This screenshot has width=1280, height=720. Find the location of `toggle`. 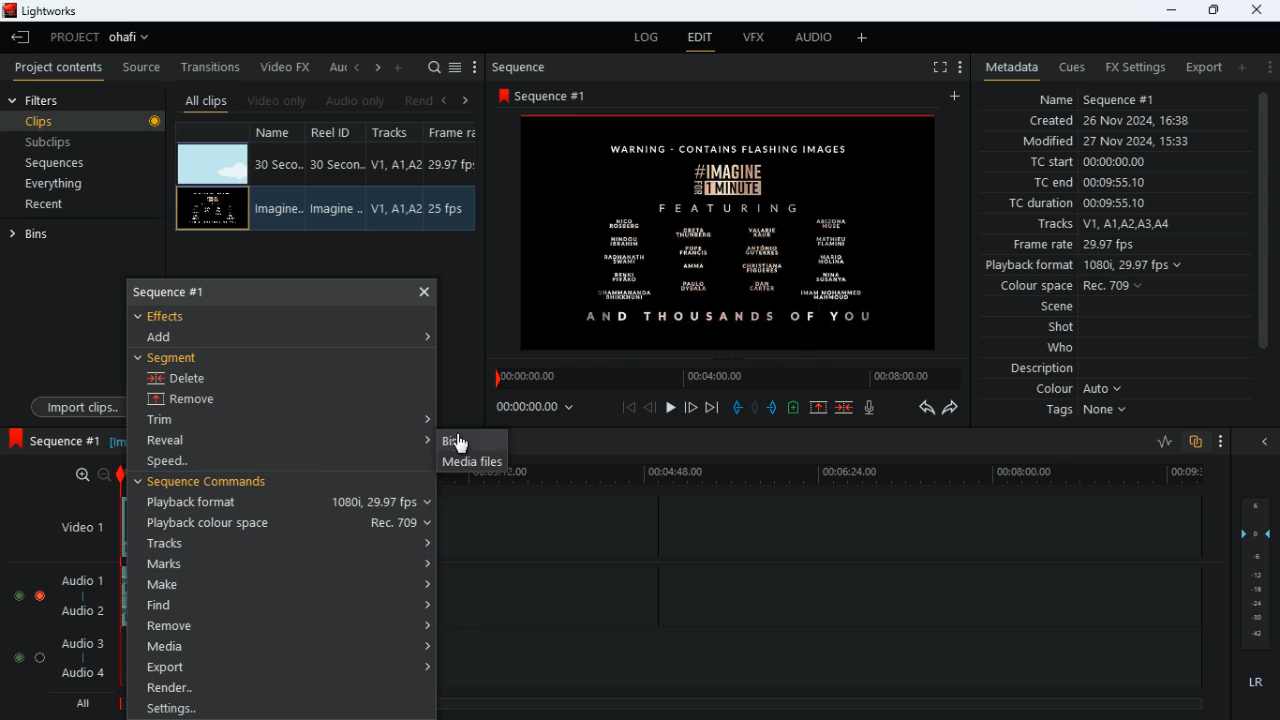

toggle is located at coordinates (18, 597).